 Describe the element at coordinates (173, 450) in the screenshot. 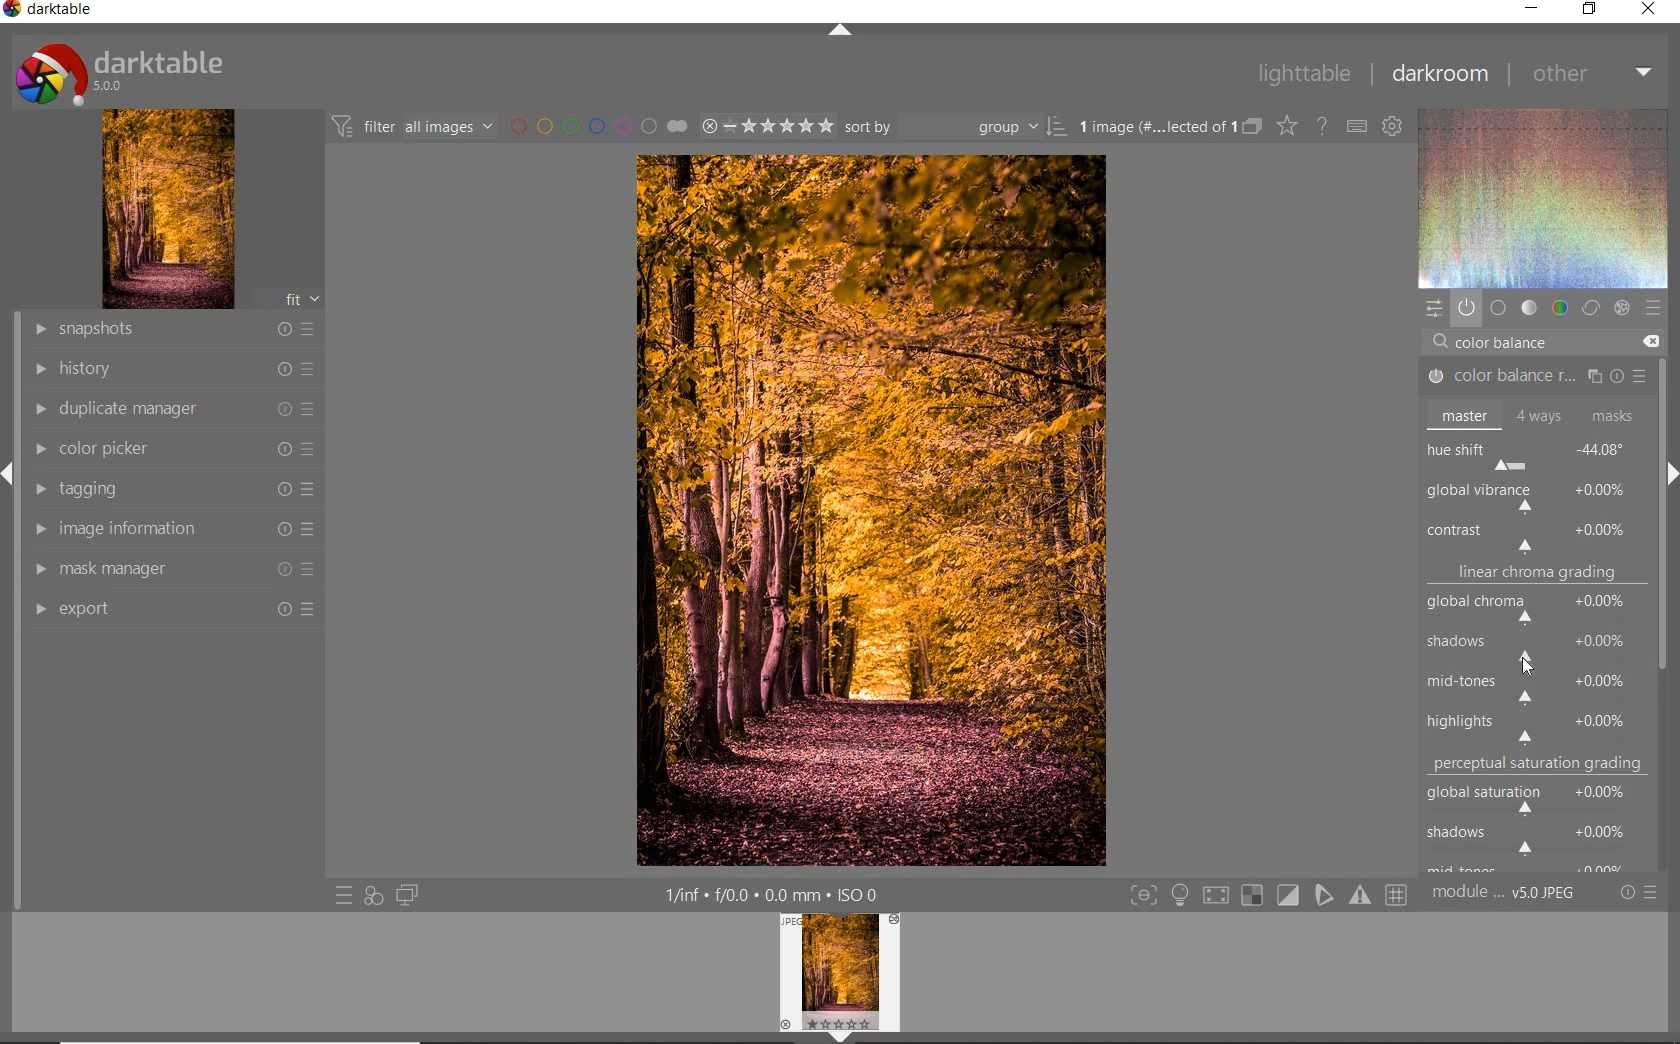

I see `color picker` at that location.